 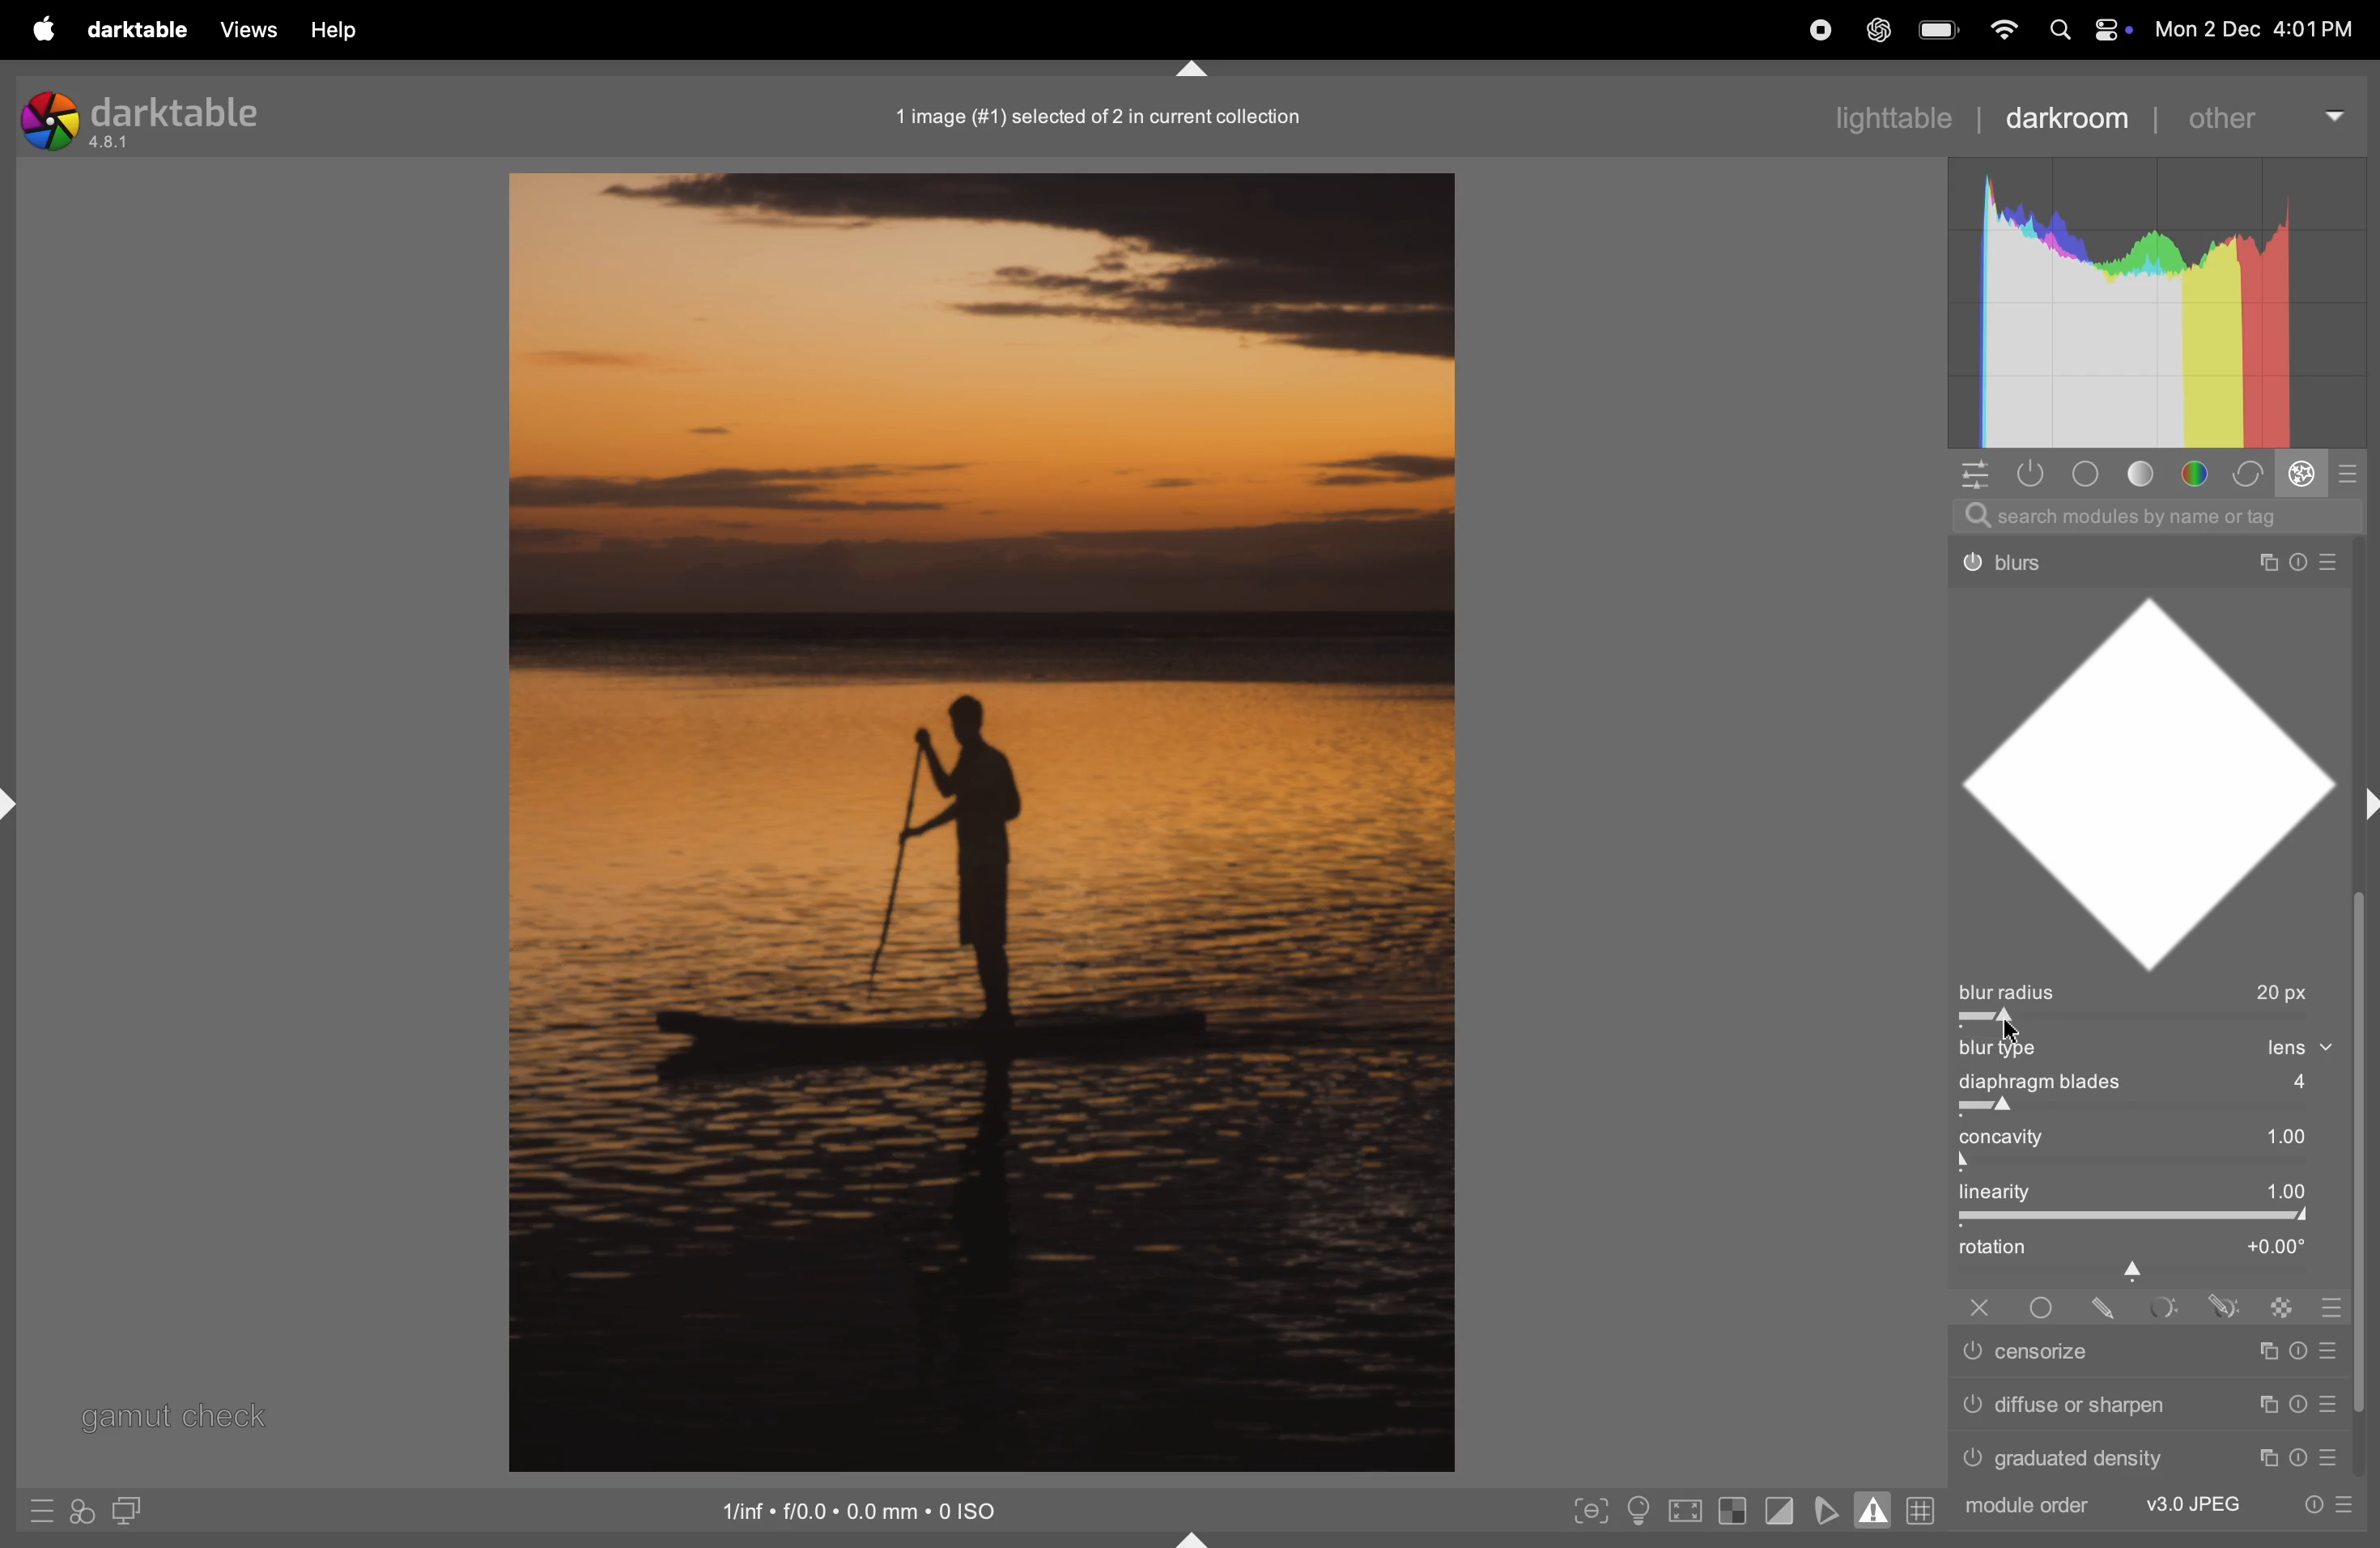 I want to click on shape, so click(x=2159, y=778).